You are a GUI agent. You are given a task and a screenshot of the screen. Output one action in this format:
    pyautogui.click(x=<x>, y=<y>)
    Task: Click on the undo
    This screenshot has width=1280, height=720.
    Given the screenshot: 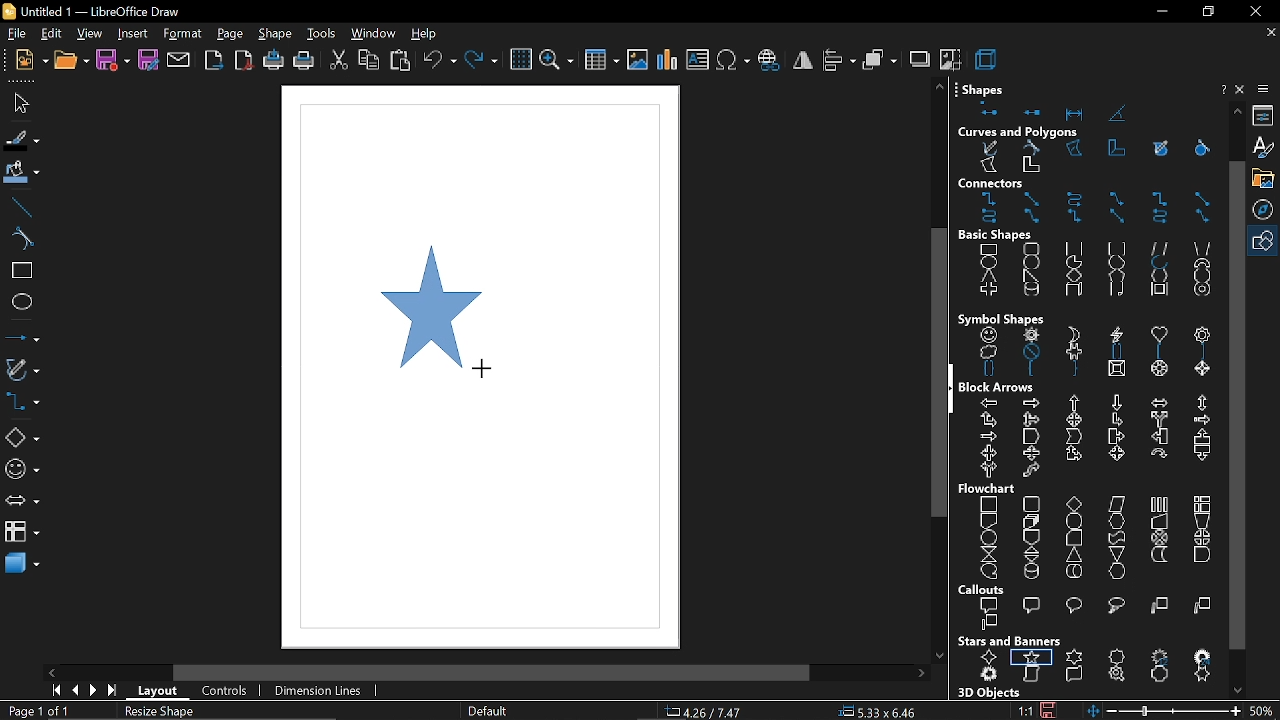 What is the action you would take?
    pyautogui.click(x=438, y=61)
    